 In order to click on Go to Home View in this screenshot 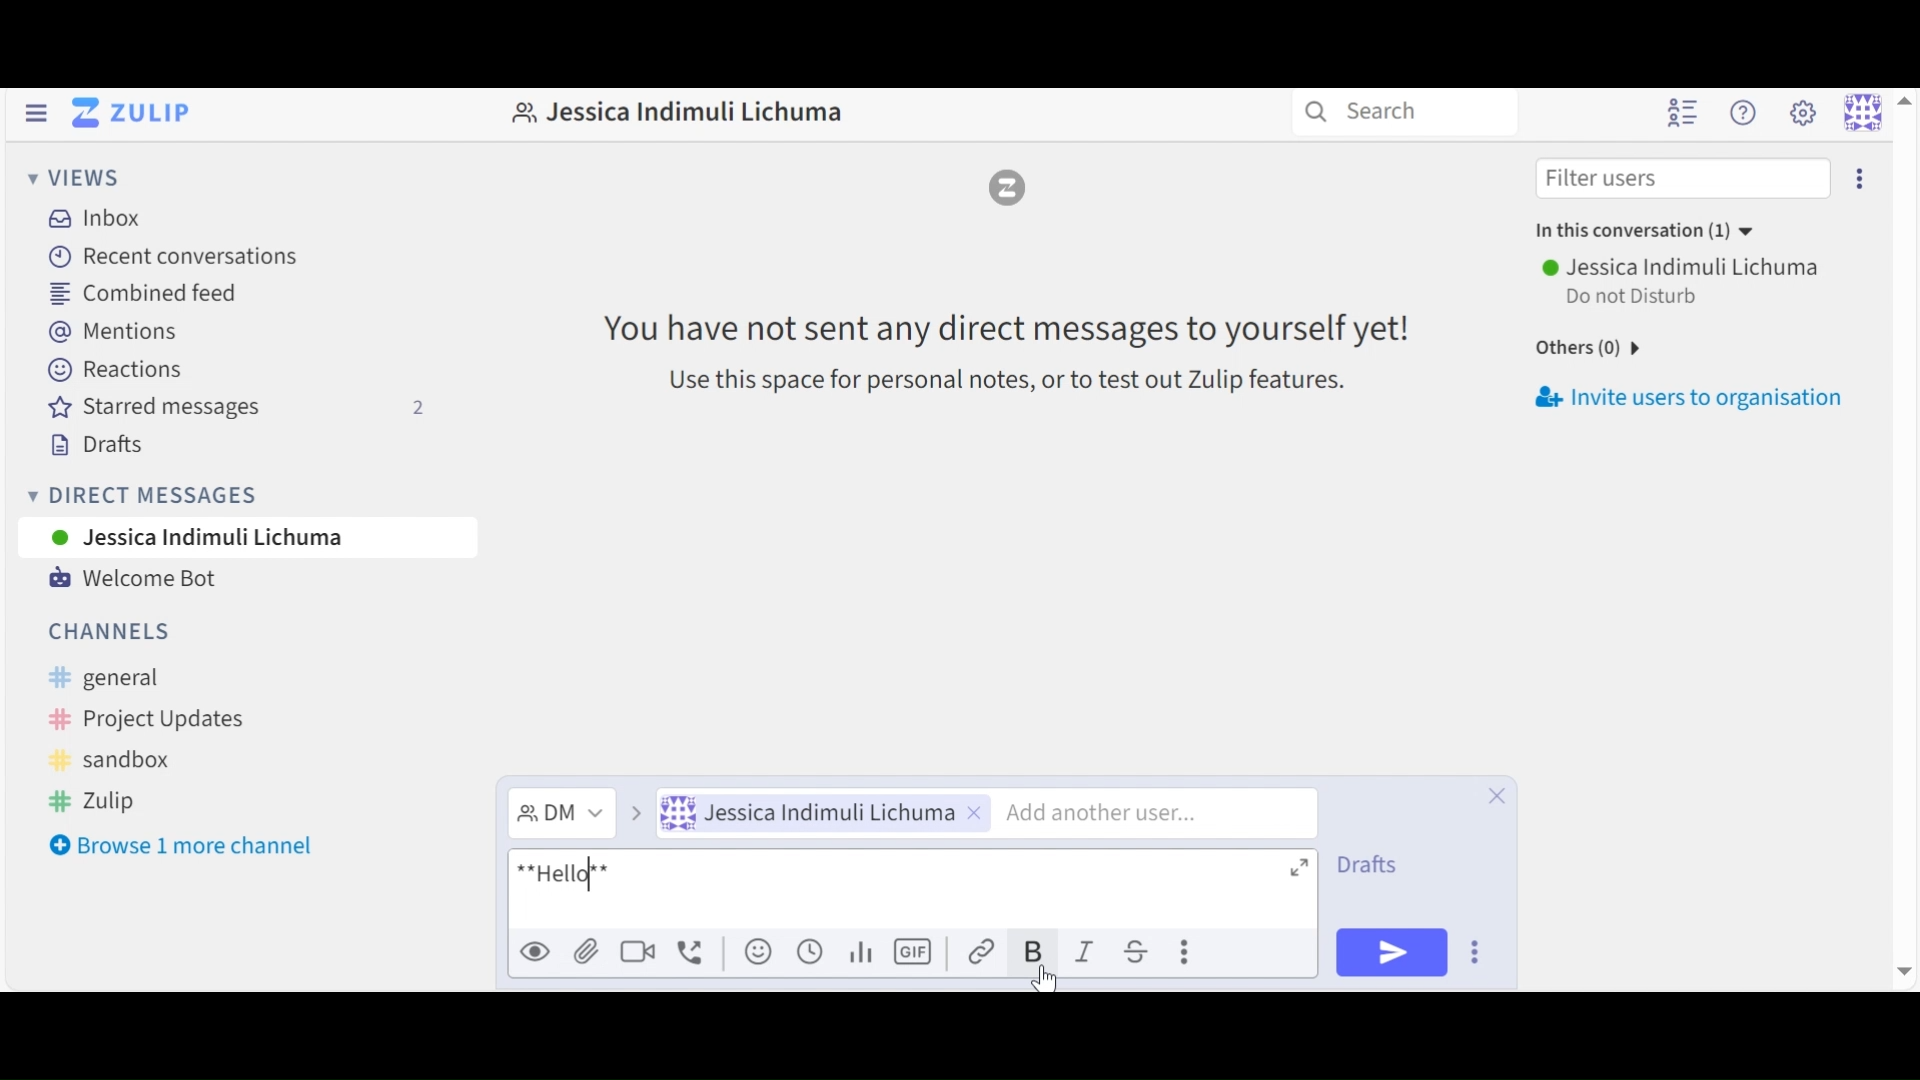, I will do `click(128, 115)`.